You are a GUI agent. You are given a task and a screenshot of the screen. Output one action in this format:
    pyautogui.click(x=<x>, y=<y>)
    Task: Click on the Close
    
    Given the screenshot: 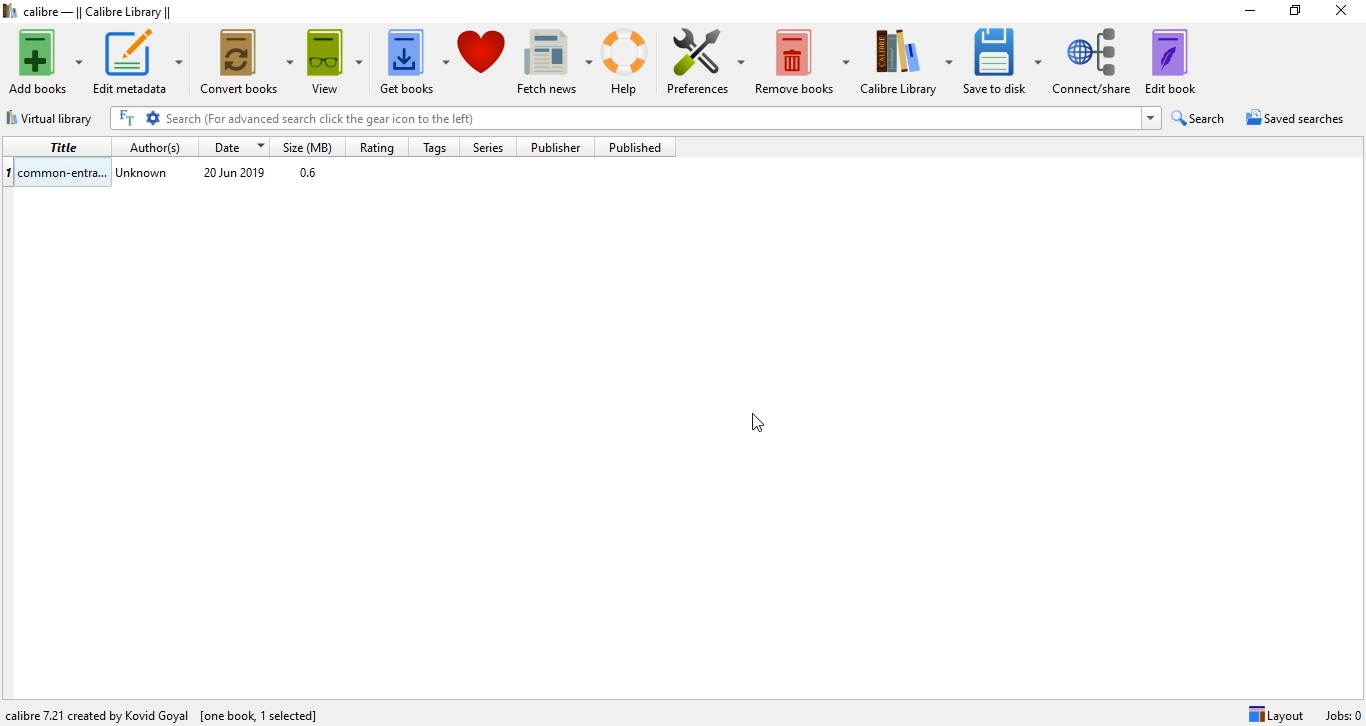 What is the action you would take?
    pyautogui.click(x=1345, y=13)
    